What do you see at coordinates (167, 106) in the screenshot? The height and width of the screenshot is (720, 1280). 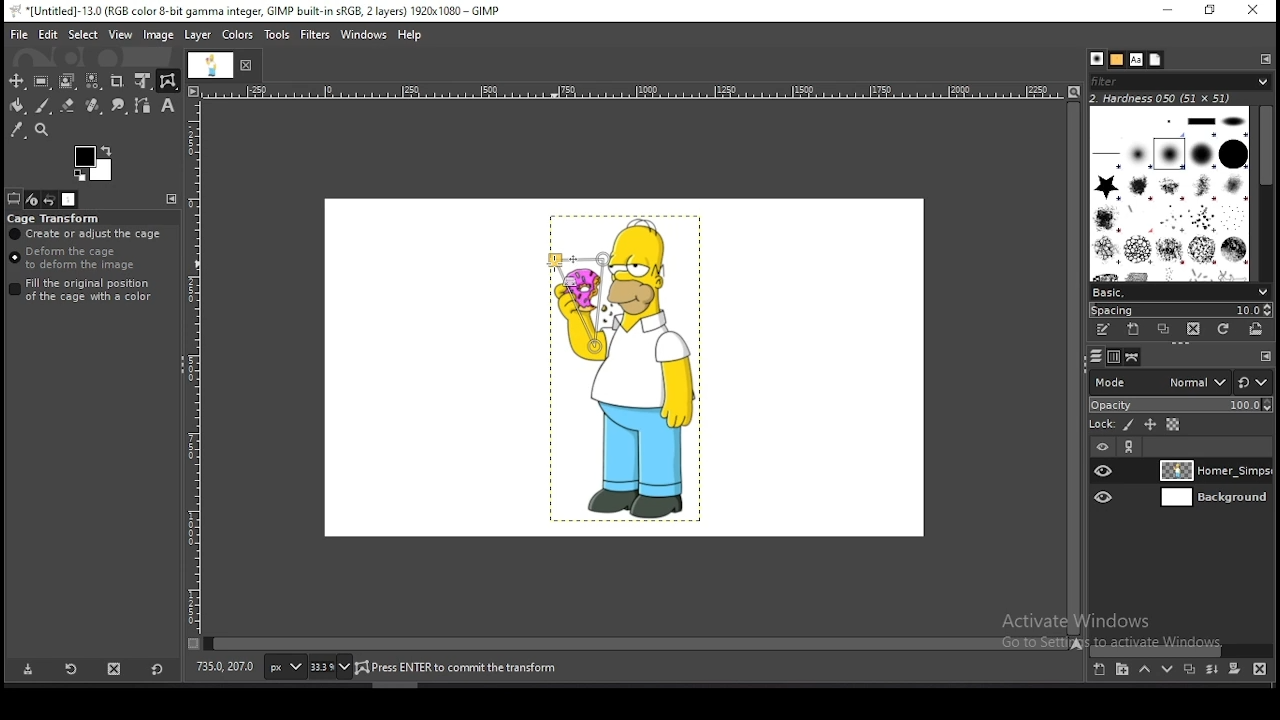 I see `text tool` at bounding box center [167, 106].